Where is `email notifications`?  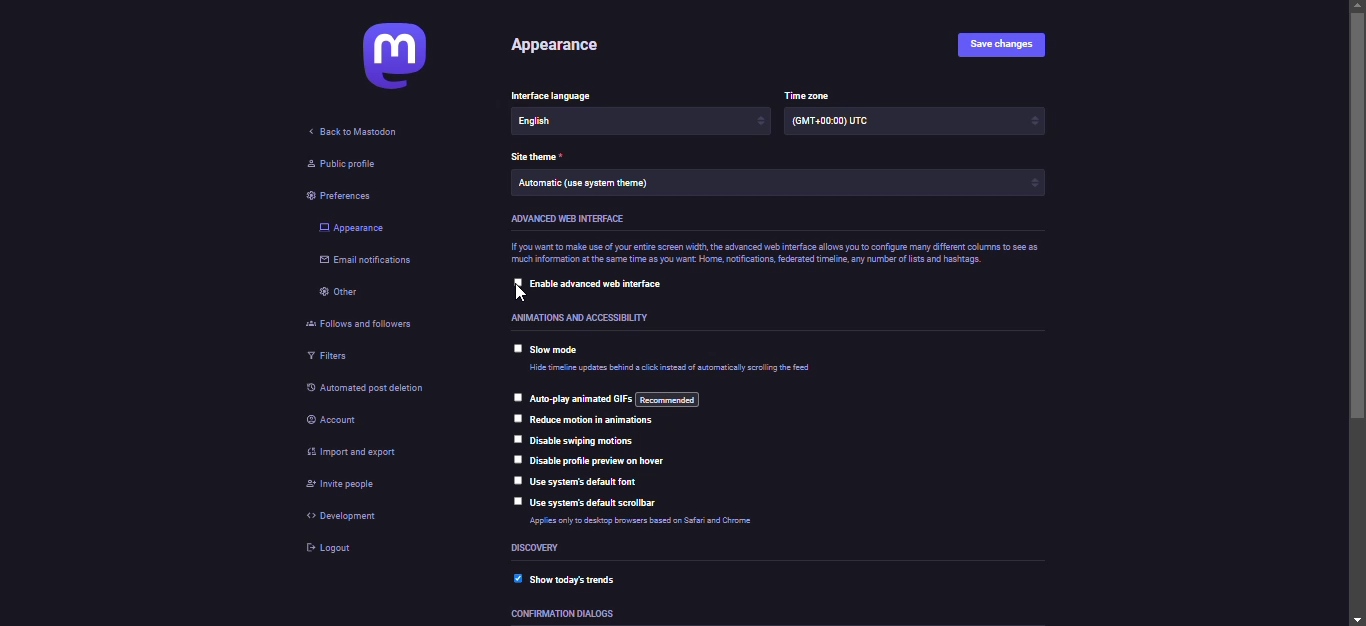 email notifications is located at coordinates (378, 260).